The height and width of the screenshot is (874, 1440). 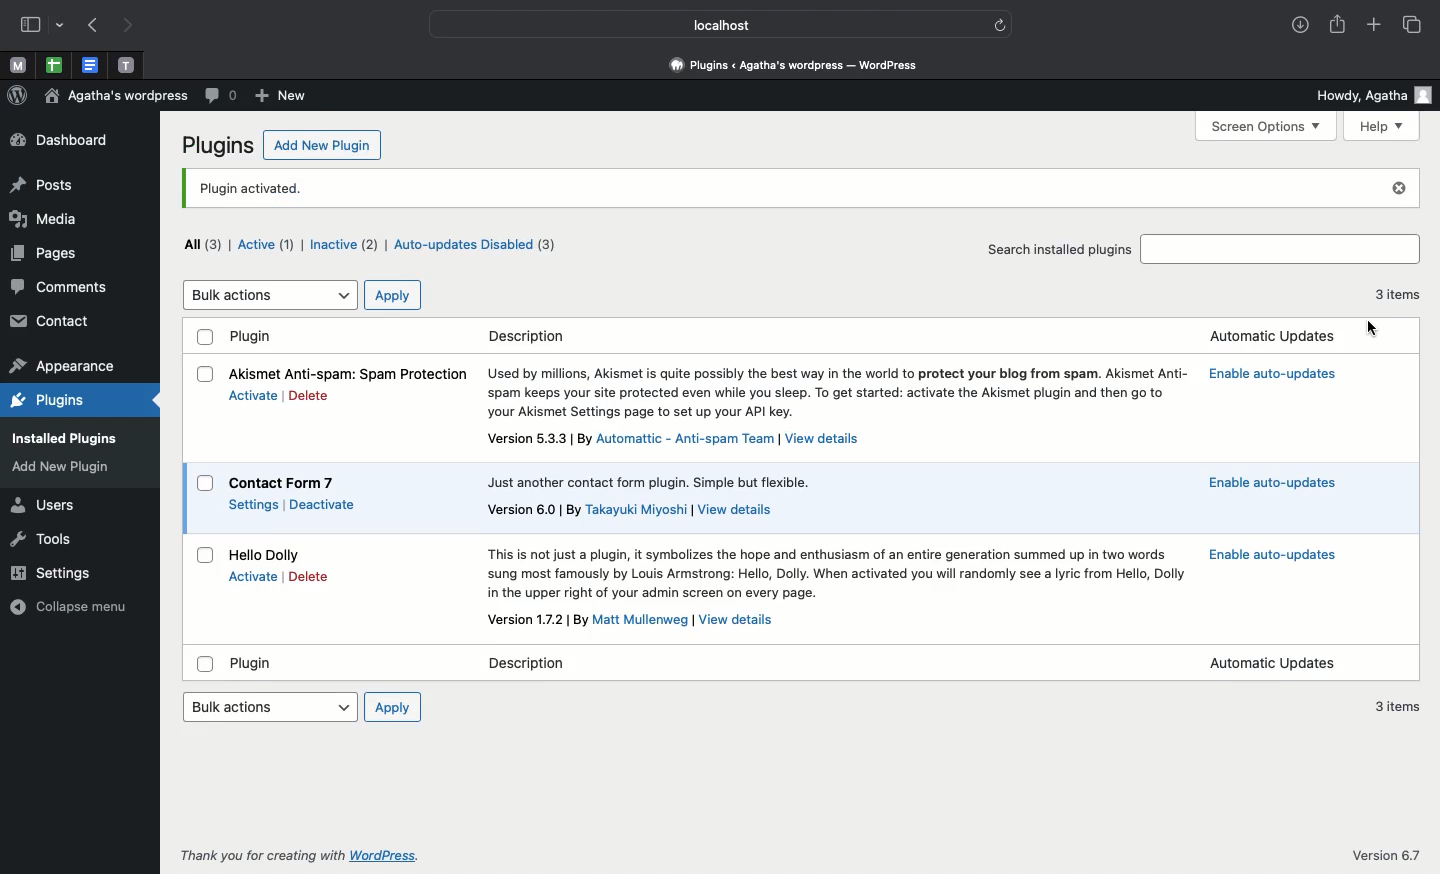 I want to click on enable auto-updates, so click(x=1274, y=553).